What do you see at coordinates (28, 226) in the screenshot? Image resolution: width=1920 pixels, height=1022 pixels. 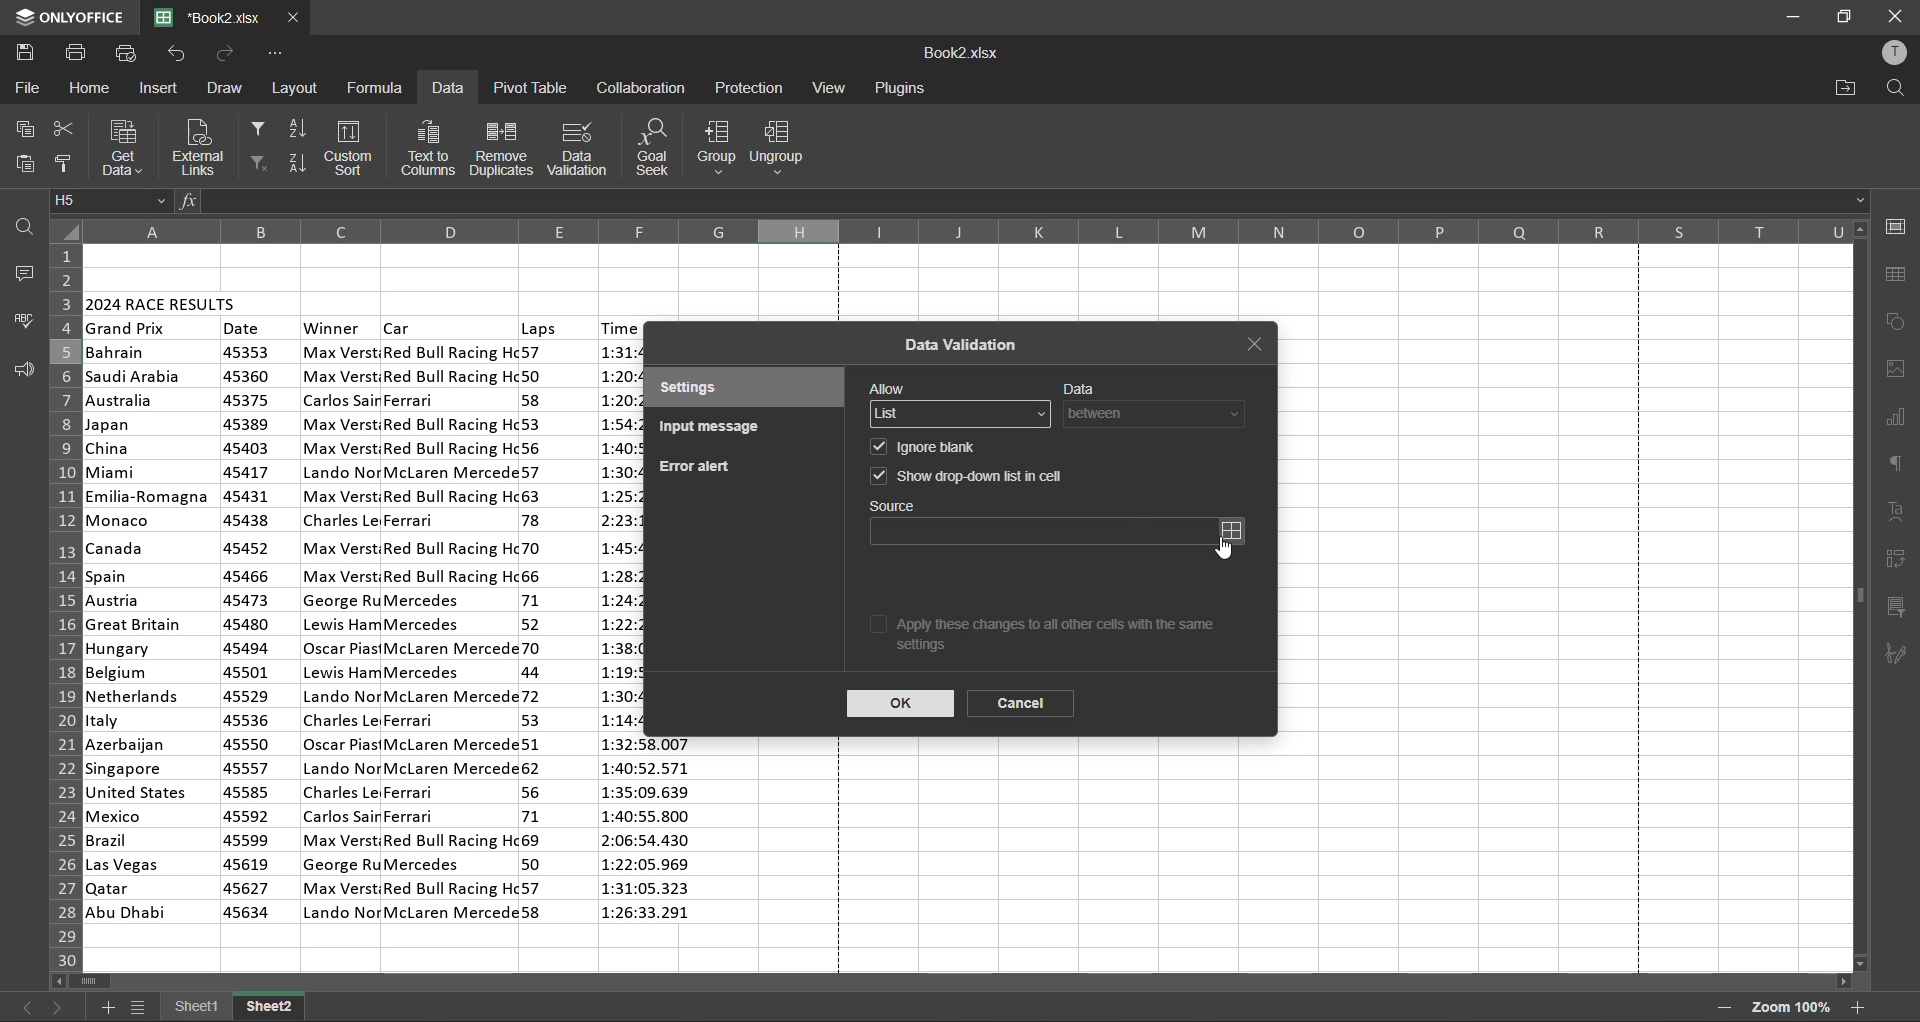 I see `find` at bounding box center [28, 226].